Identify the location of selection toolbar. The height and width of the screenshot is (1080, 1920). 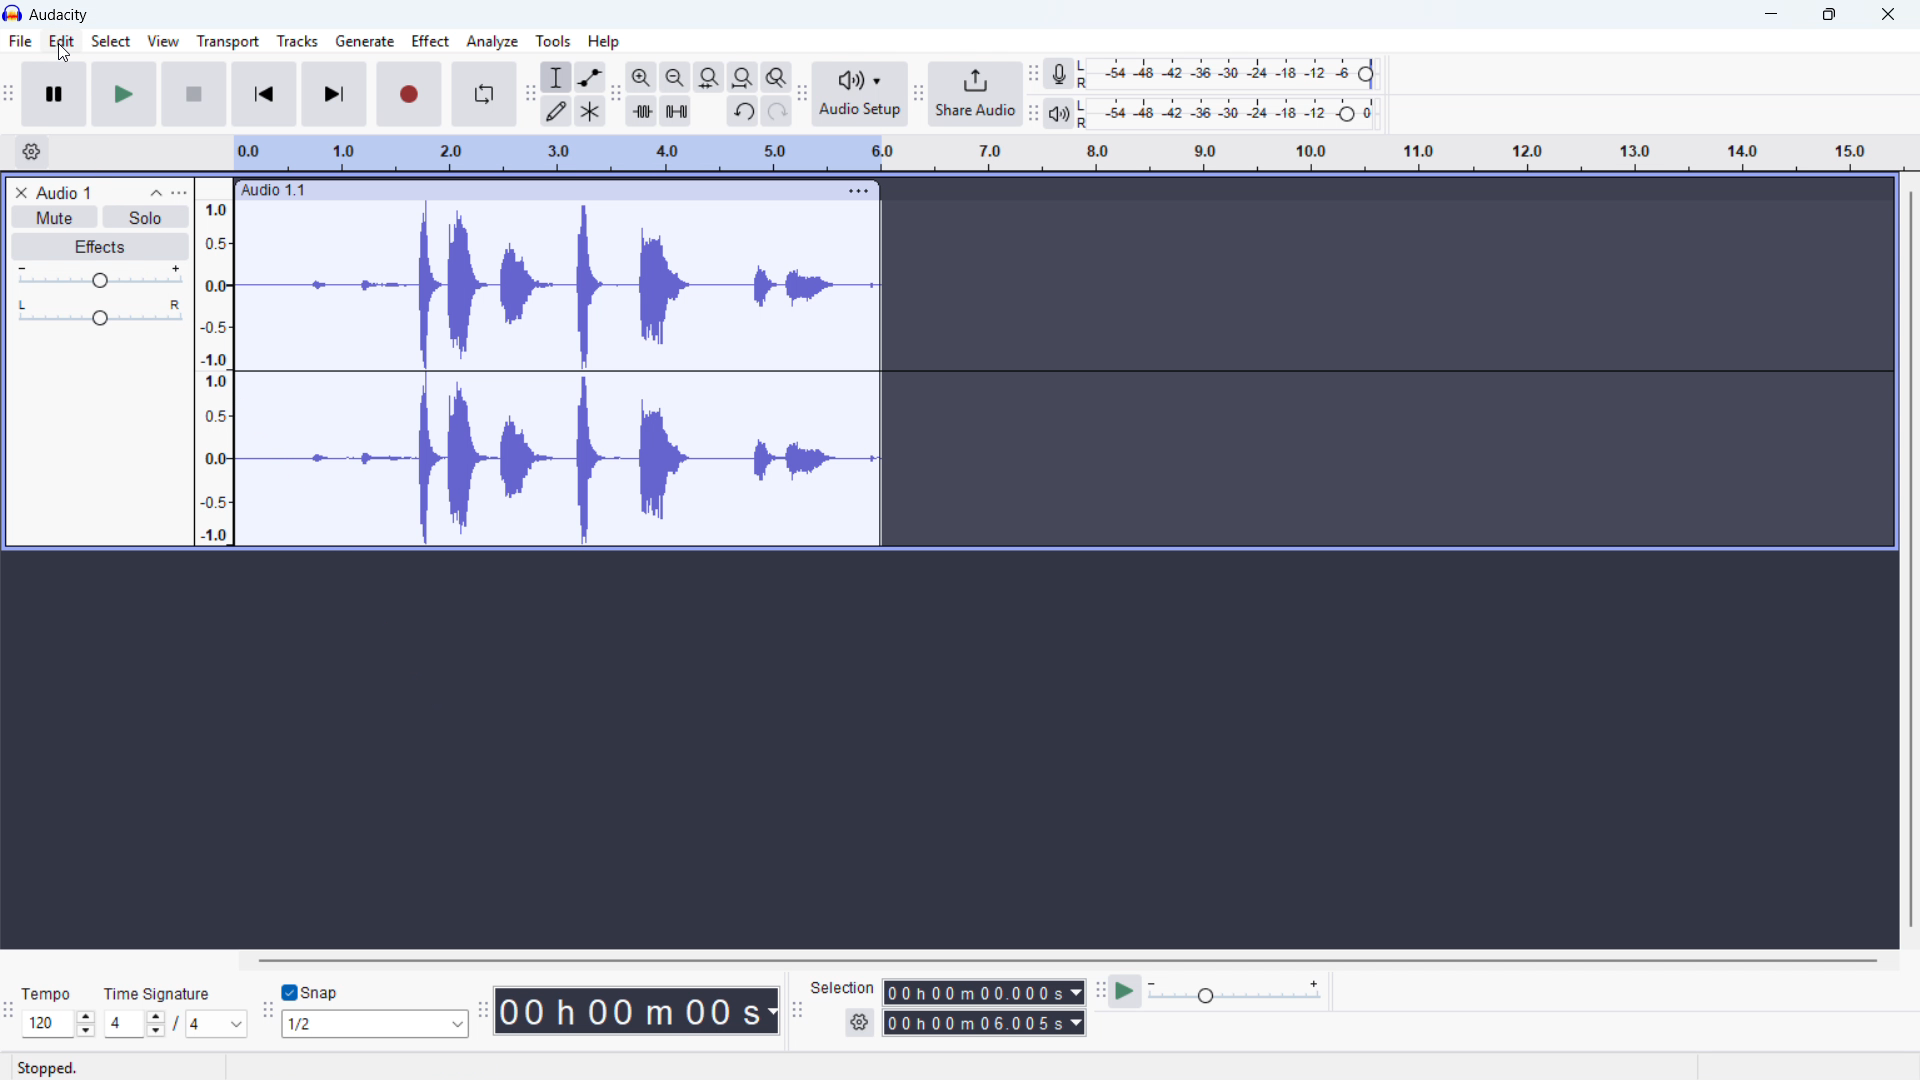
(796, 1012).